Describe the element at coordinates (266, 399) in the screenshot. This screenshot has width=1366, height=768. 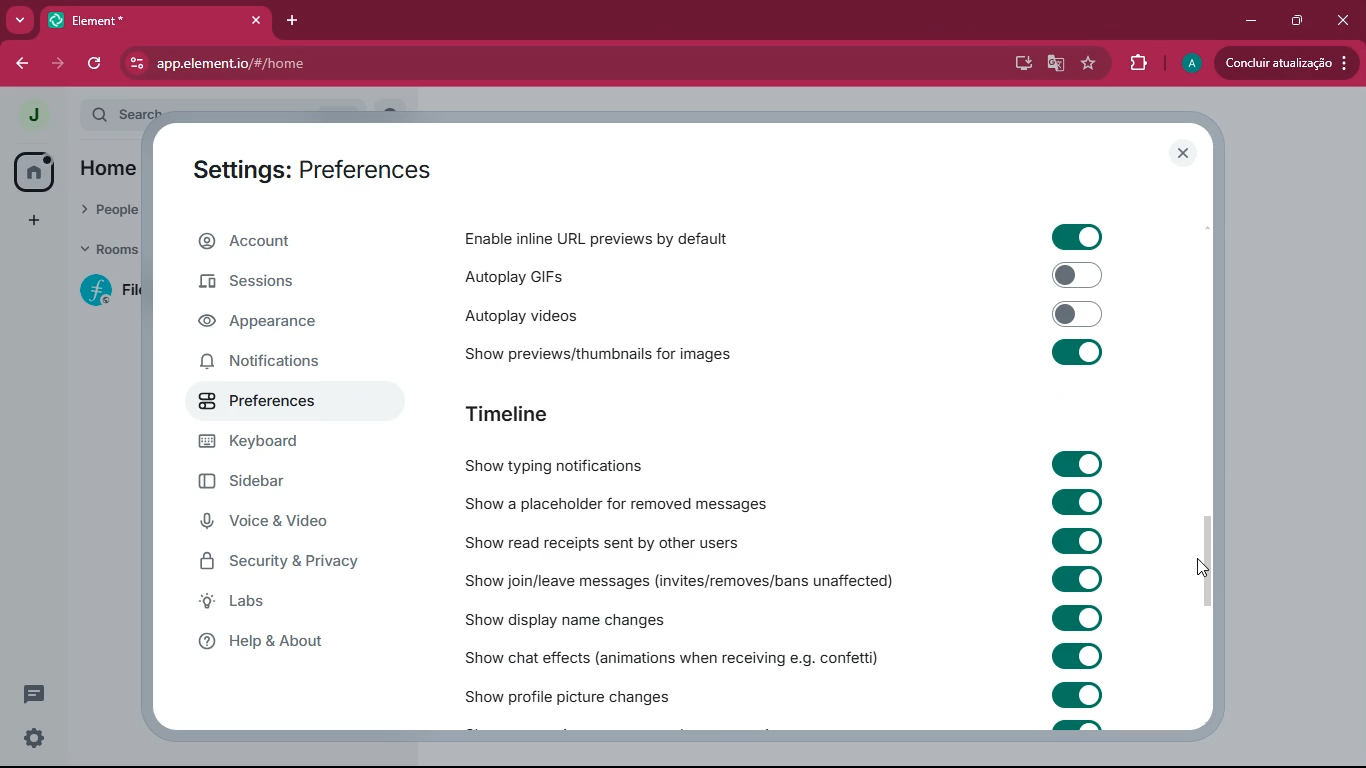
I see `preferences` at that location.